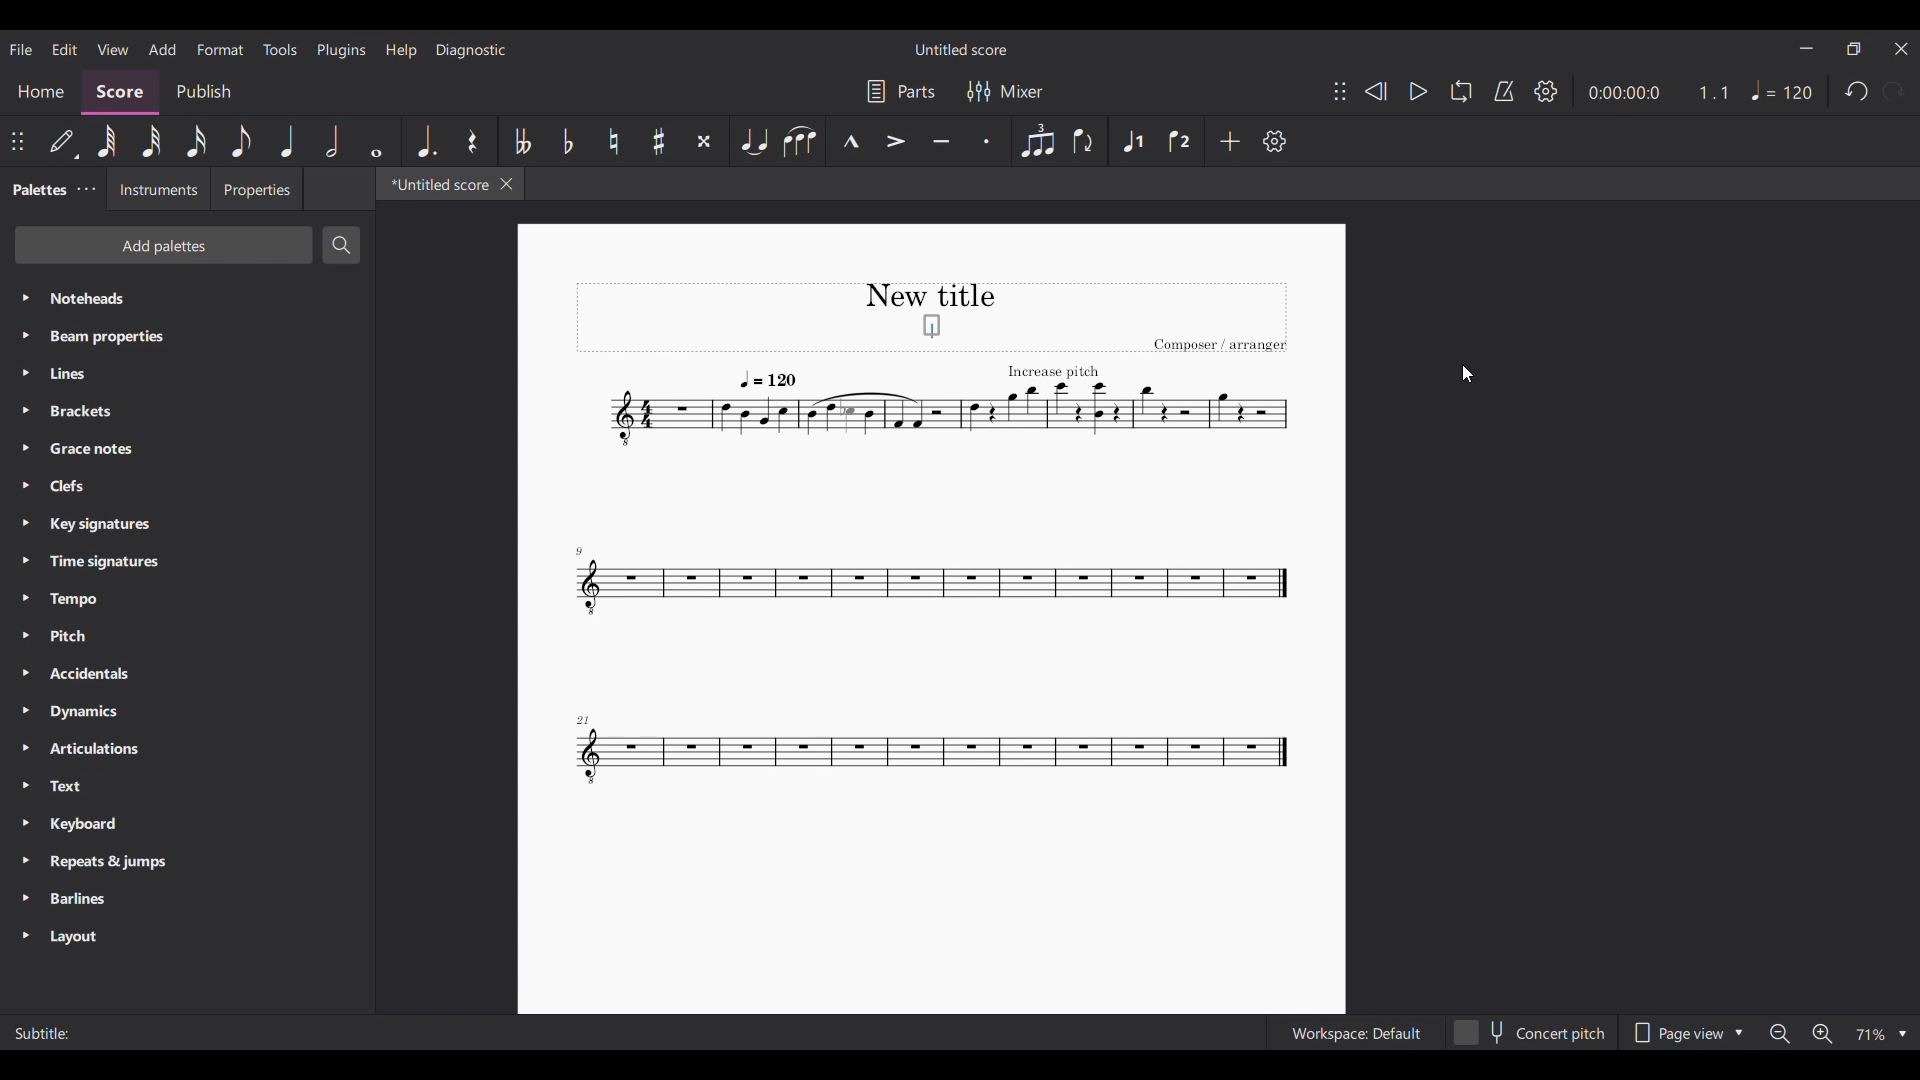 This screenshot has width=1920, height=1080. What do you see at coordinates (506, 184) in the screenshot?
I see `Close tab` at bounding box center [506, 184].